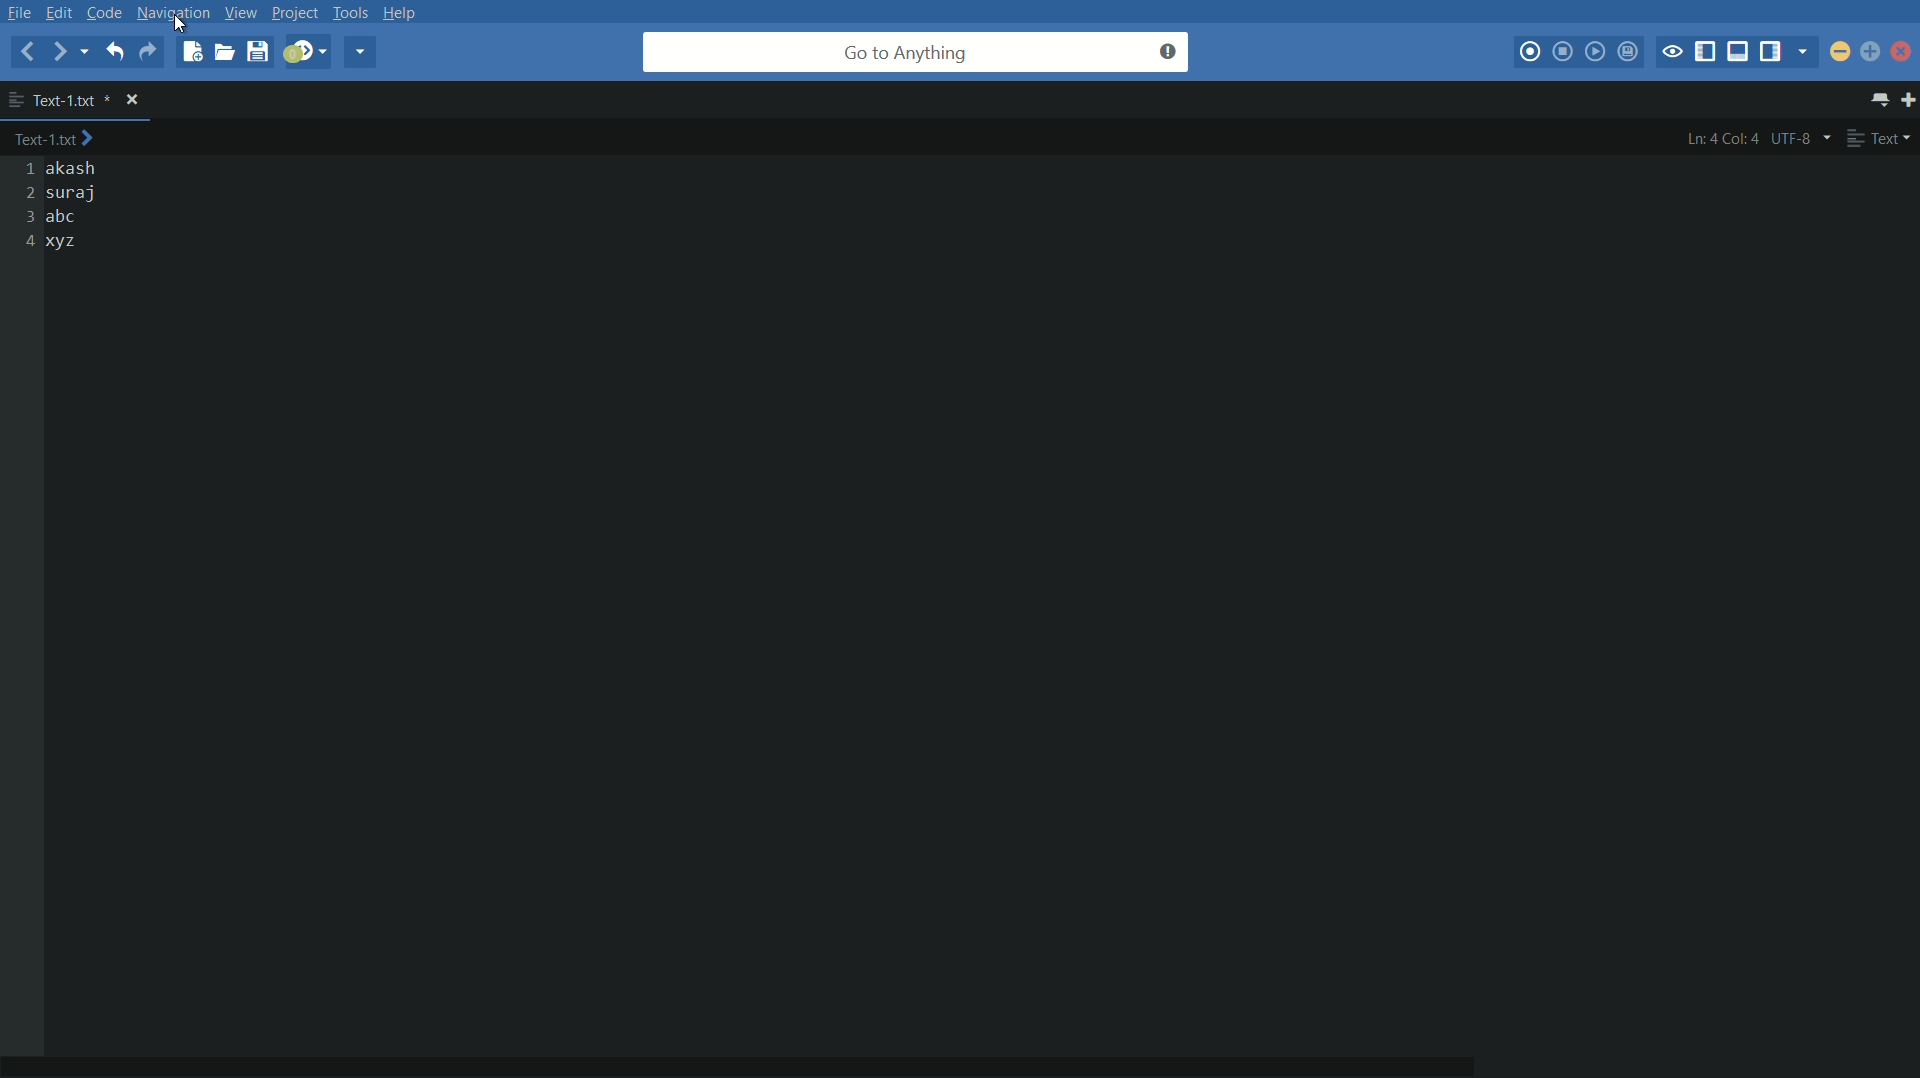 The height and width of the screenshot is (1078, 1920). Describe the element at coordinates (1739, 52) in the screenshot. I see `show/hide bottom panel` at that location.